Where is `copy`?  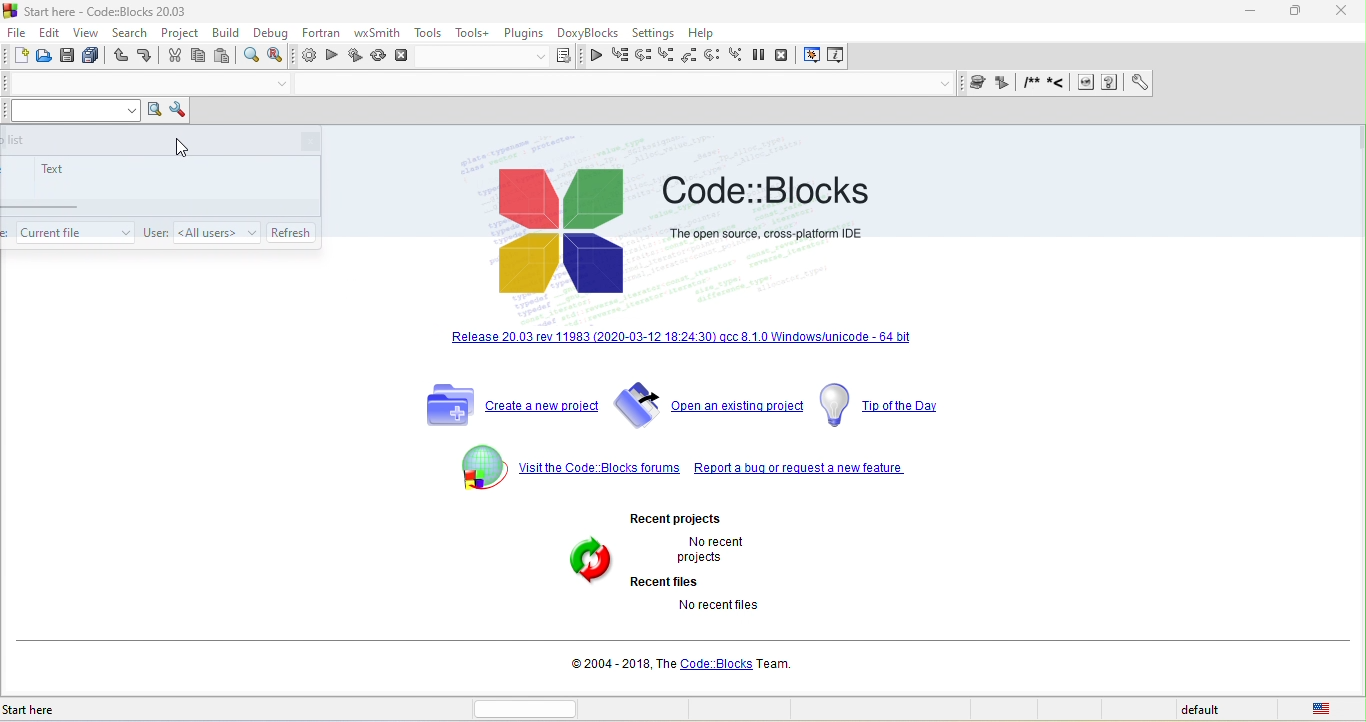 copy is located at coordinates (200, 58).